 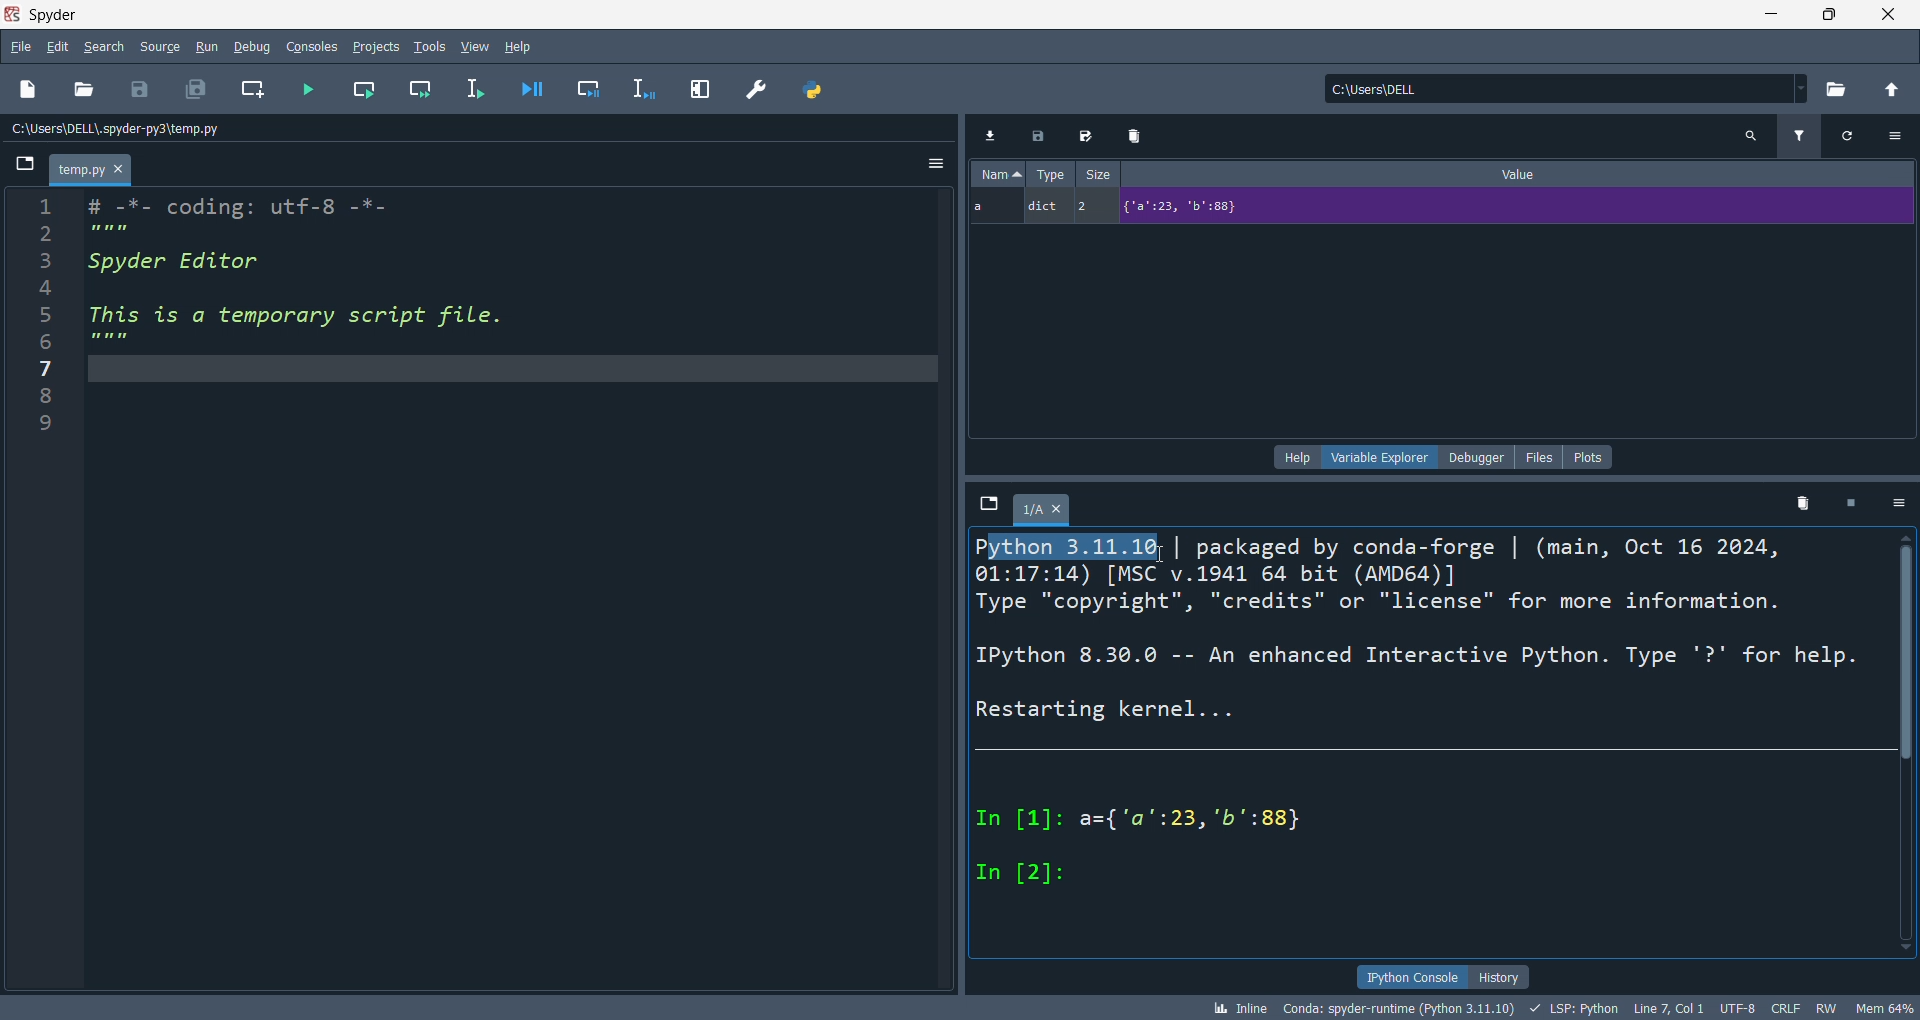 What do you see at coordinates (1049, 173) in the screenshot?
I see `type` at bounding box center [1049, 173].